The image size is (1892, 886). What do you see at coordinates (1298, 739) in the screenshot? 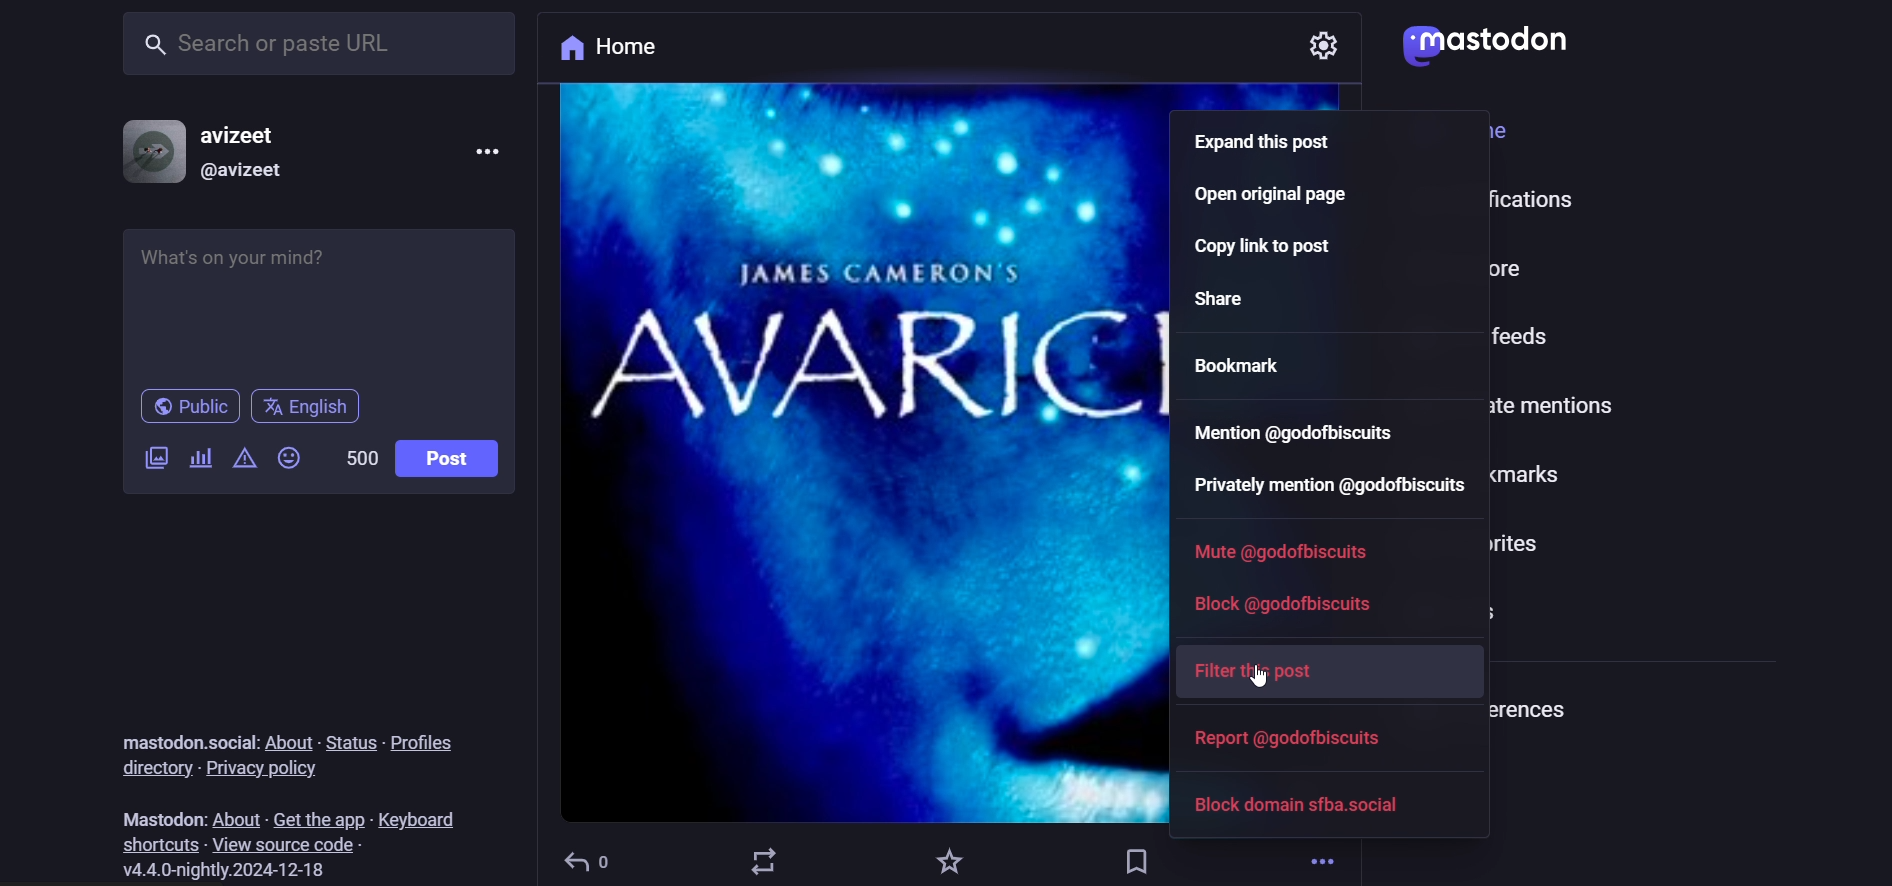
I see `report` at bounding box center [1298, 739].